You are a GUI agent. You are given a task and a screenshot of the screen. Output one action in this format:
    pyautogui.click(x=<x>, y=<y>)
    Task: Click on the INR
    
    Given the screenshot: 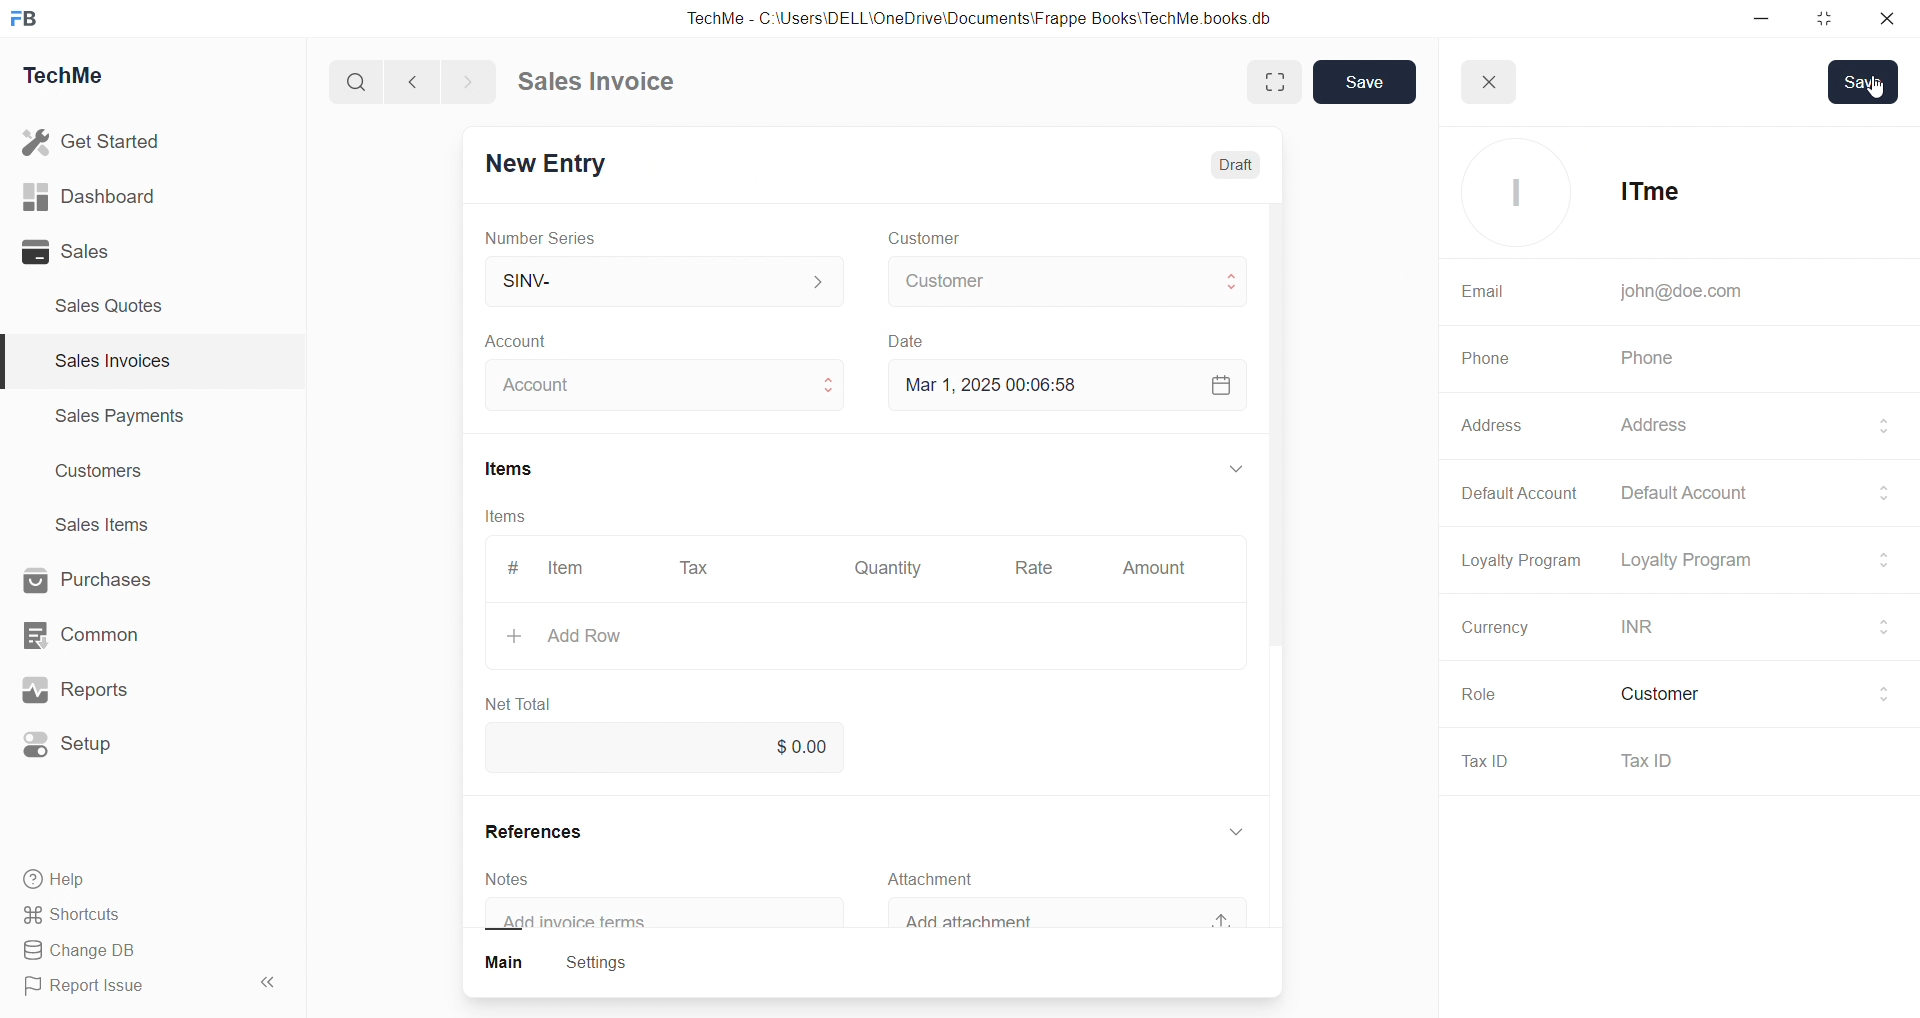 What is the action you would take?
    pyautogui.click(x=1753, y=627)
    